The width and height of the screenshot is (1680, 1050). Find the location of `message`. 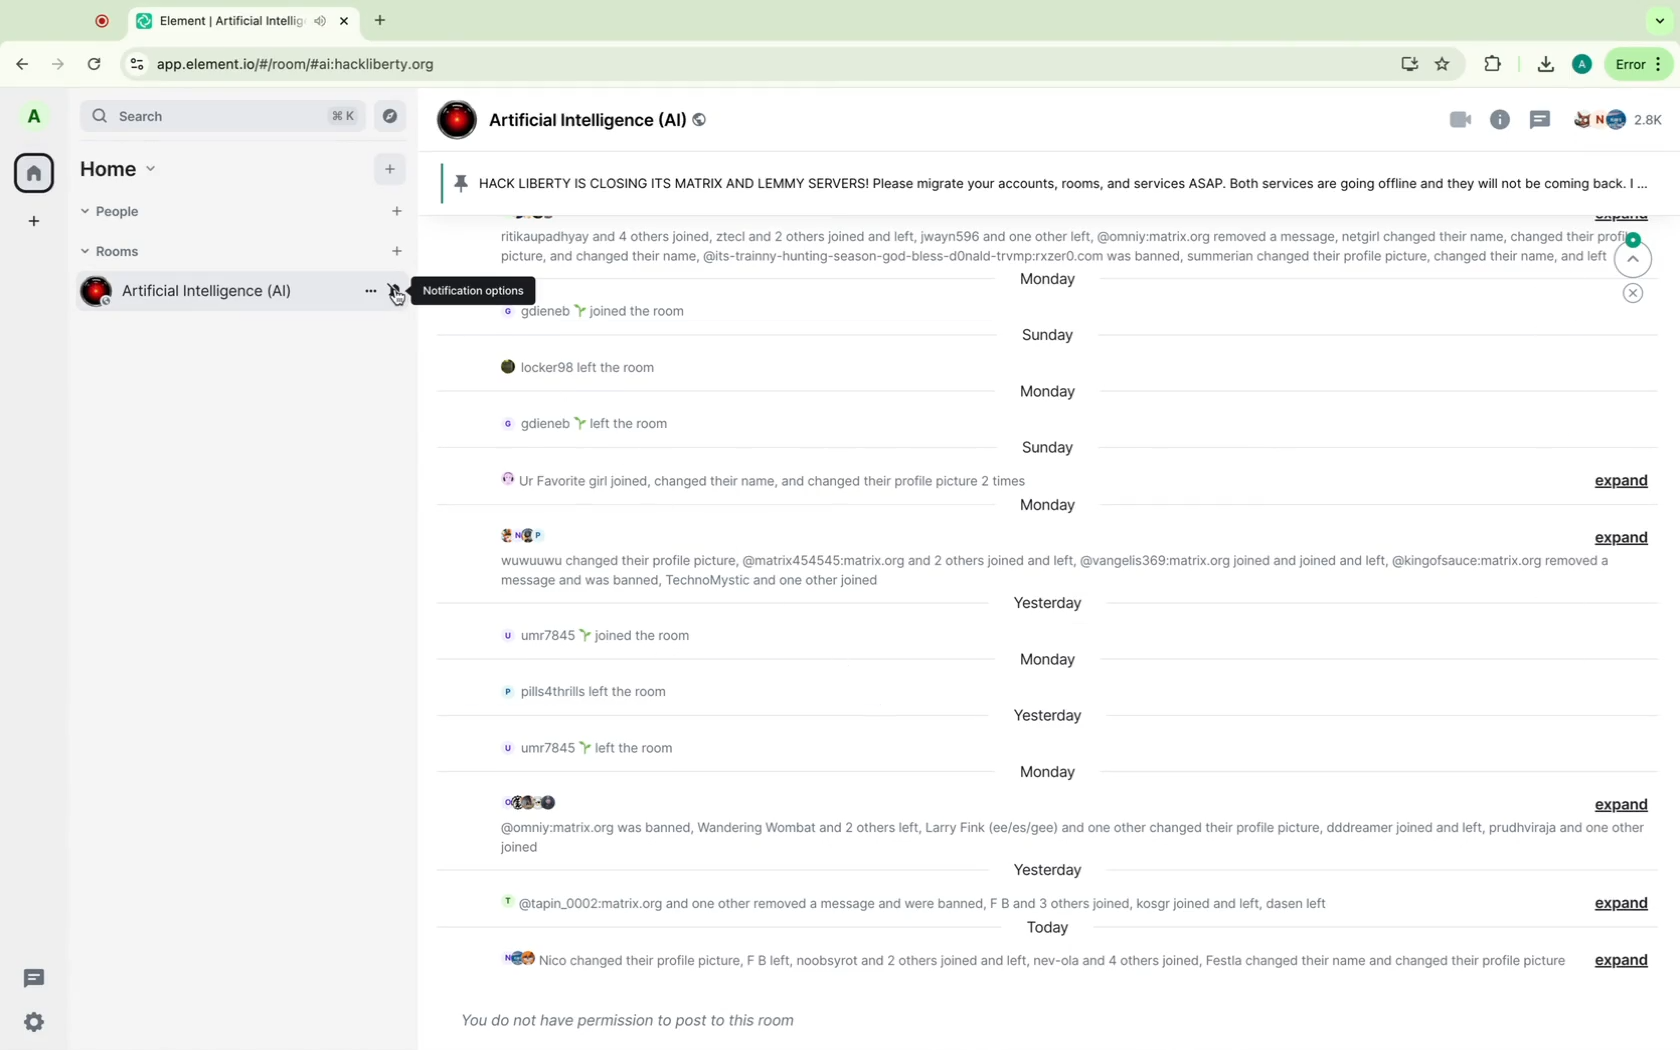

message is located at coordinates (1029, 963).